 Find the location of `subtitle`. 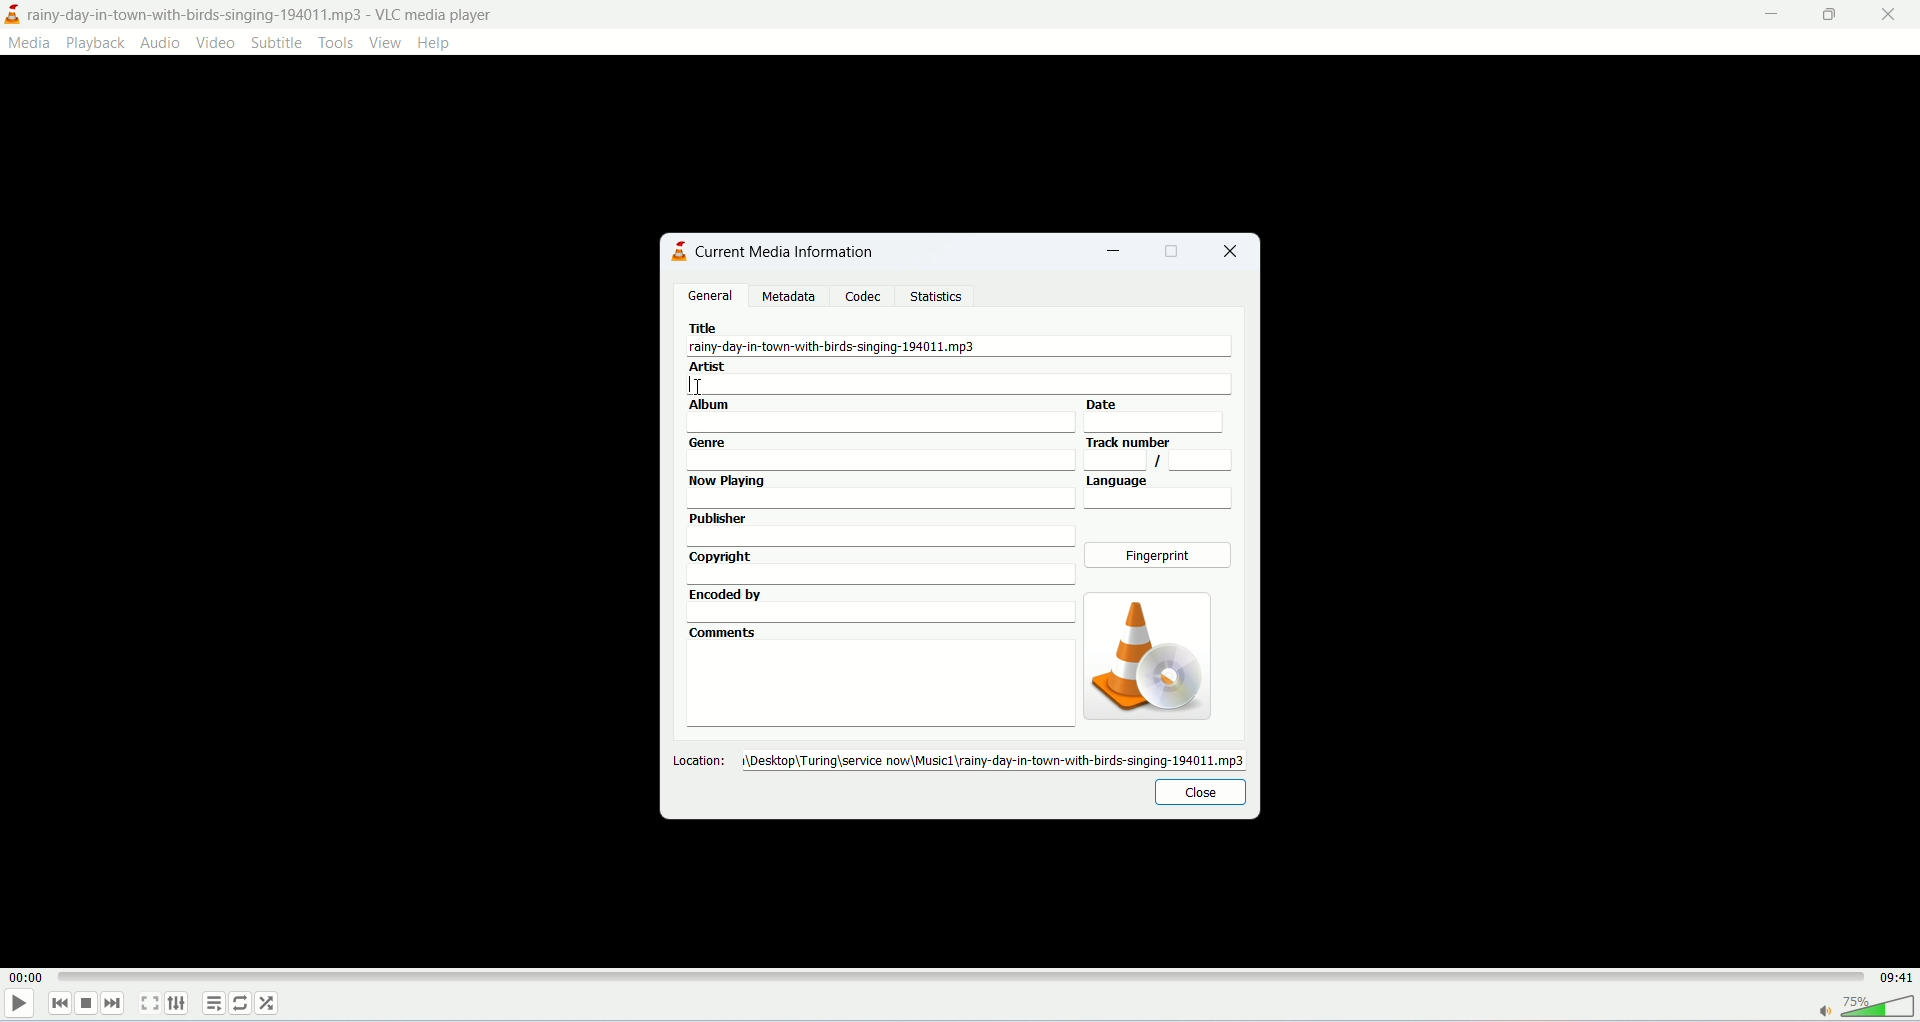

subtitle is located at coordinates (275, 43).